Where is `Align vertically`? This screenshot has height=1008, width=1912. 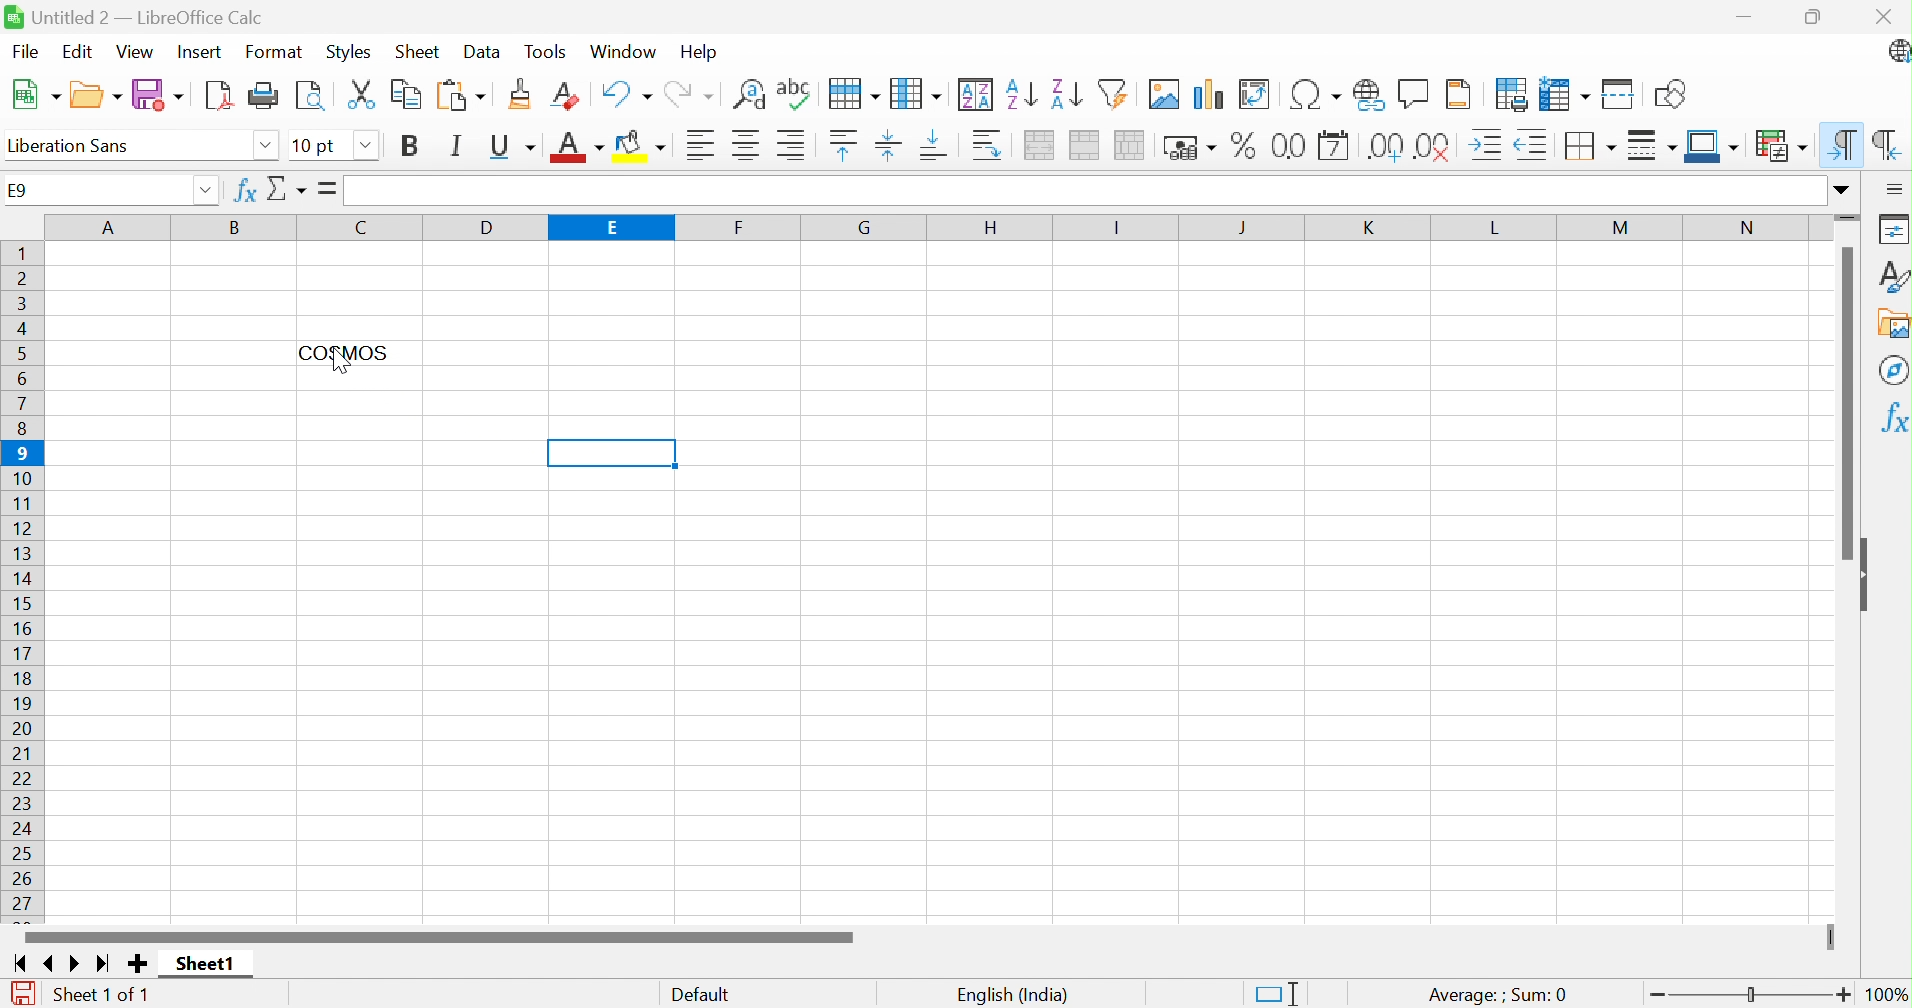
Align vertically is located at coordinates (887, 144).